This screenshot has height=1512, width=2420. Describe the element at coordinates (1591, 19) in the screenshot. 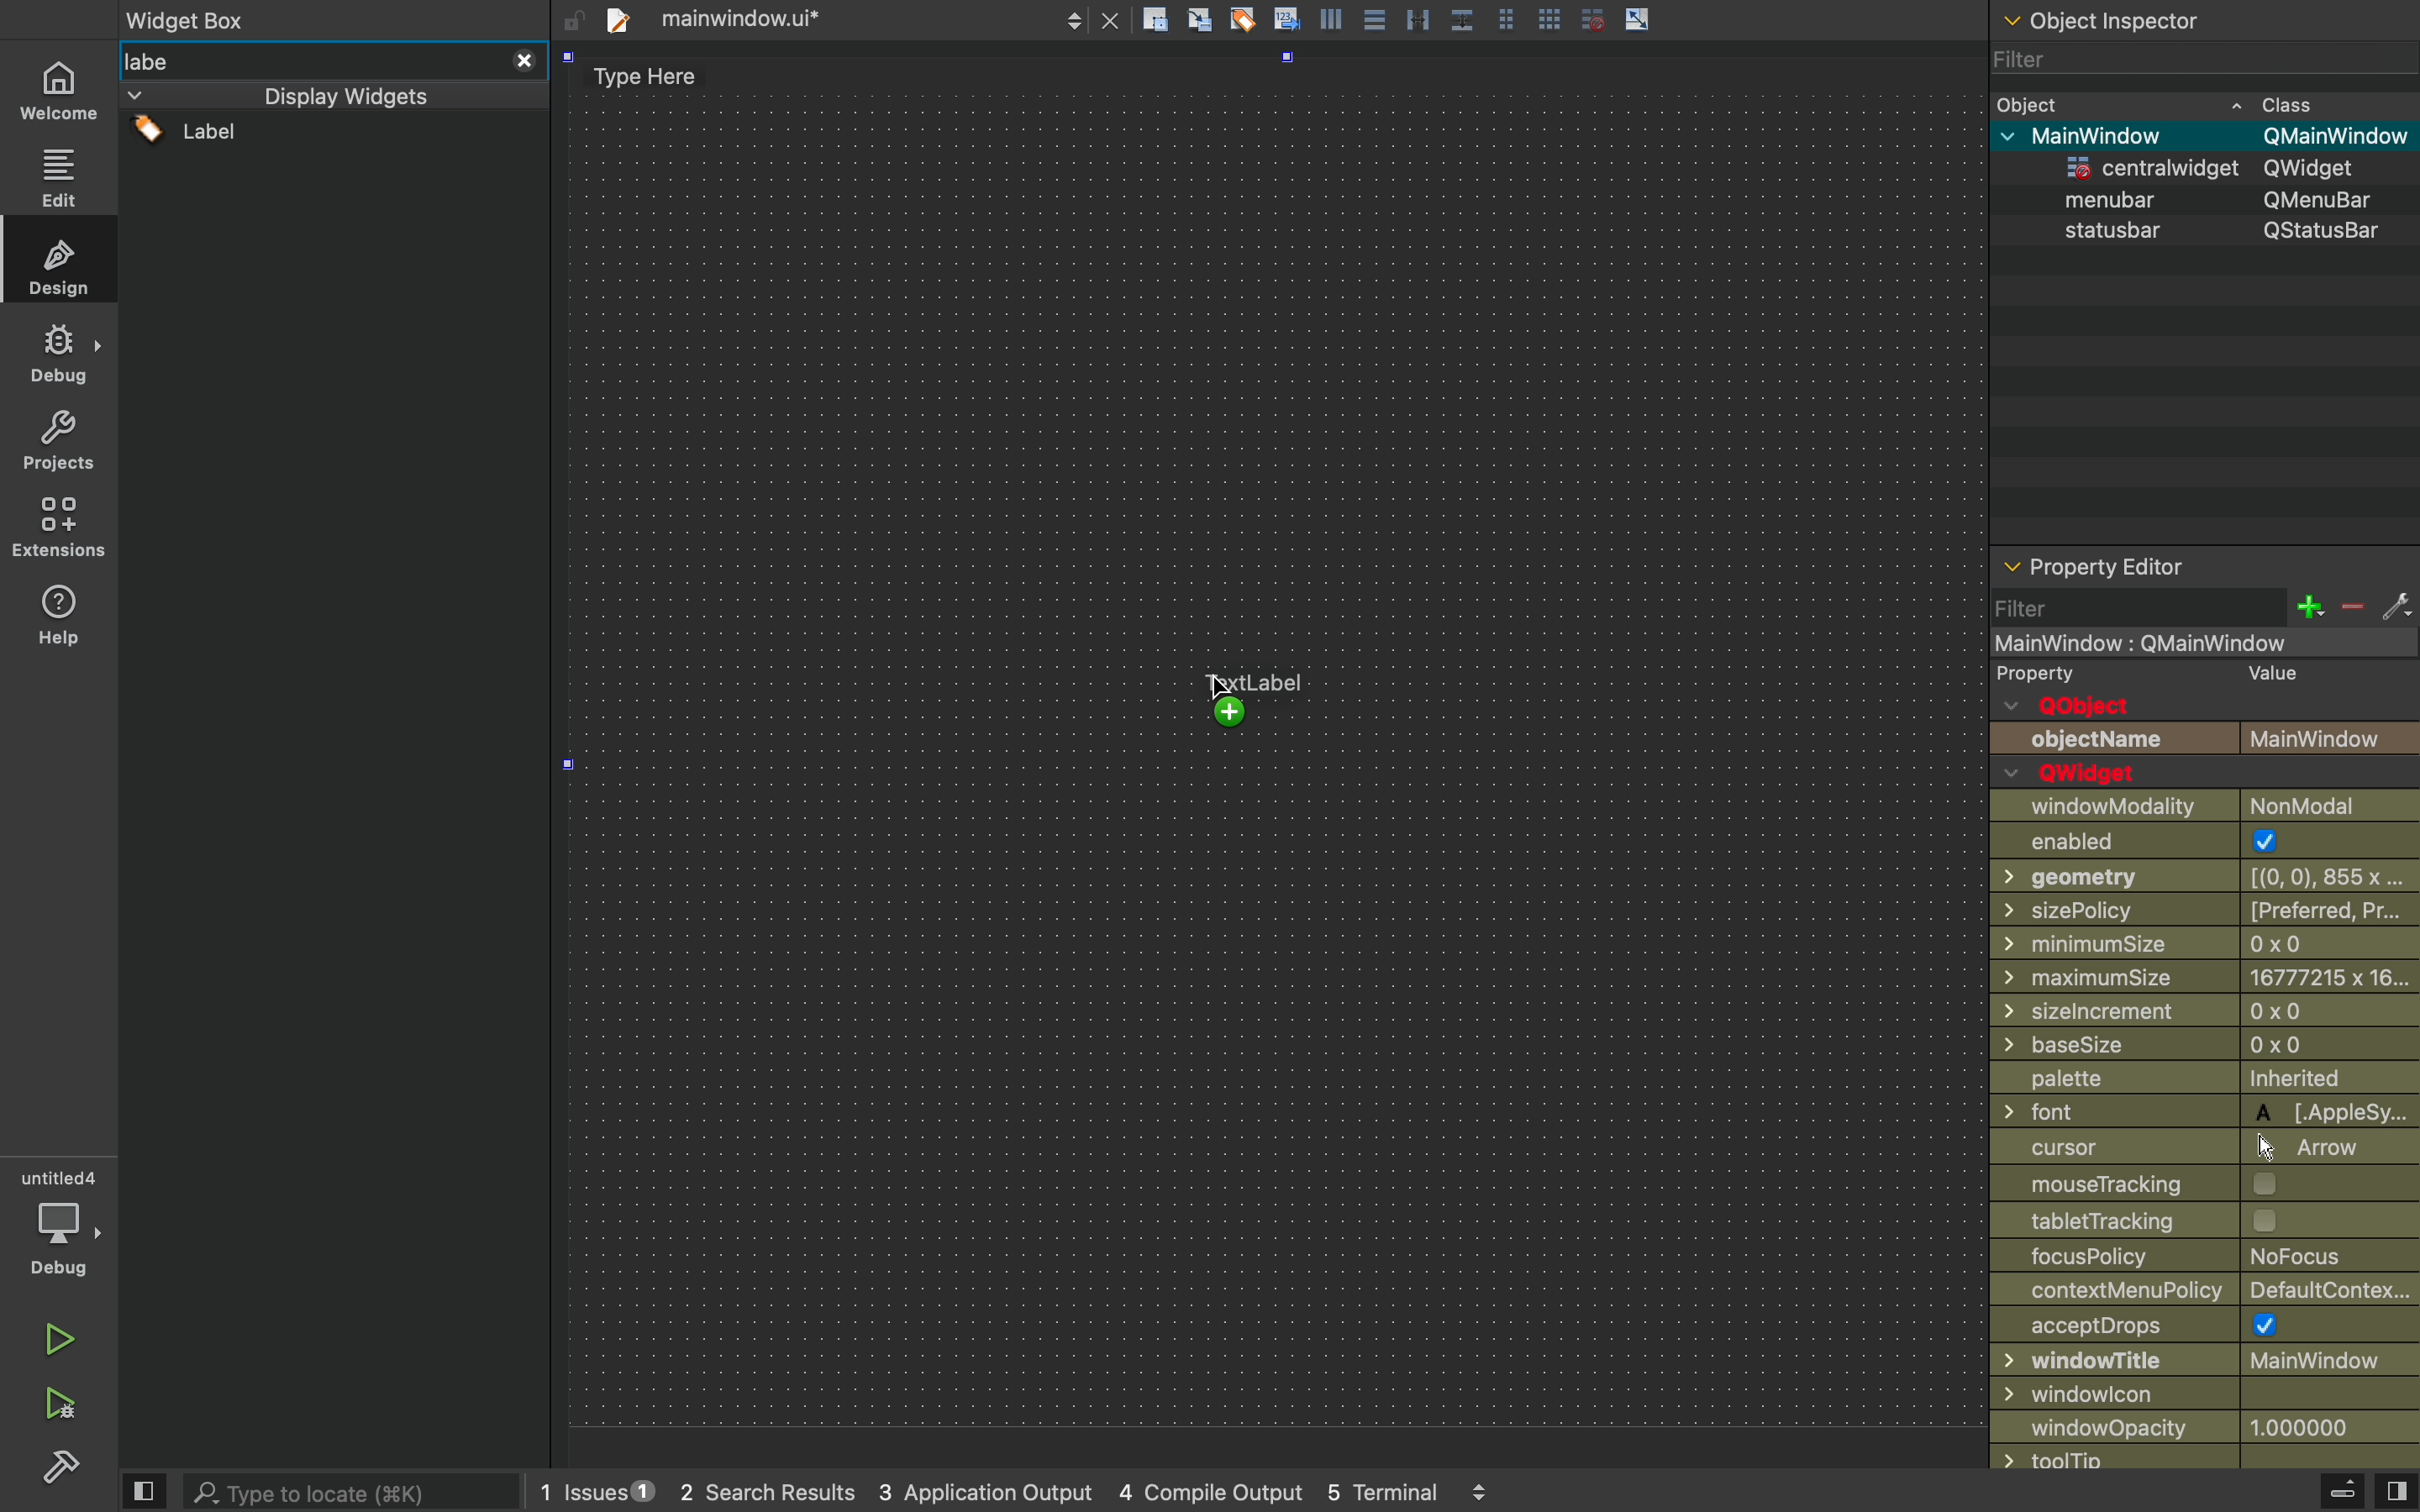

I see `grid` at that location.